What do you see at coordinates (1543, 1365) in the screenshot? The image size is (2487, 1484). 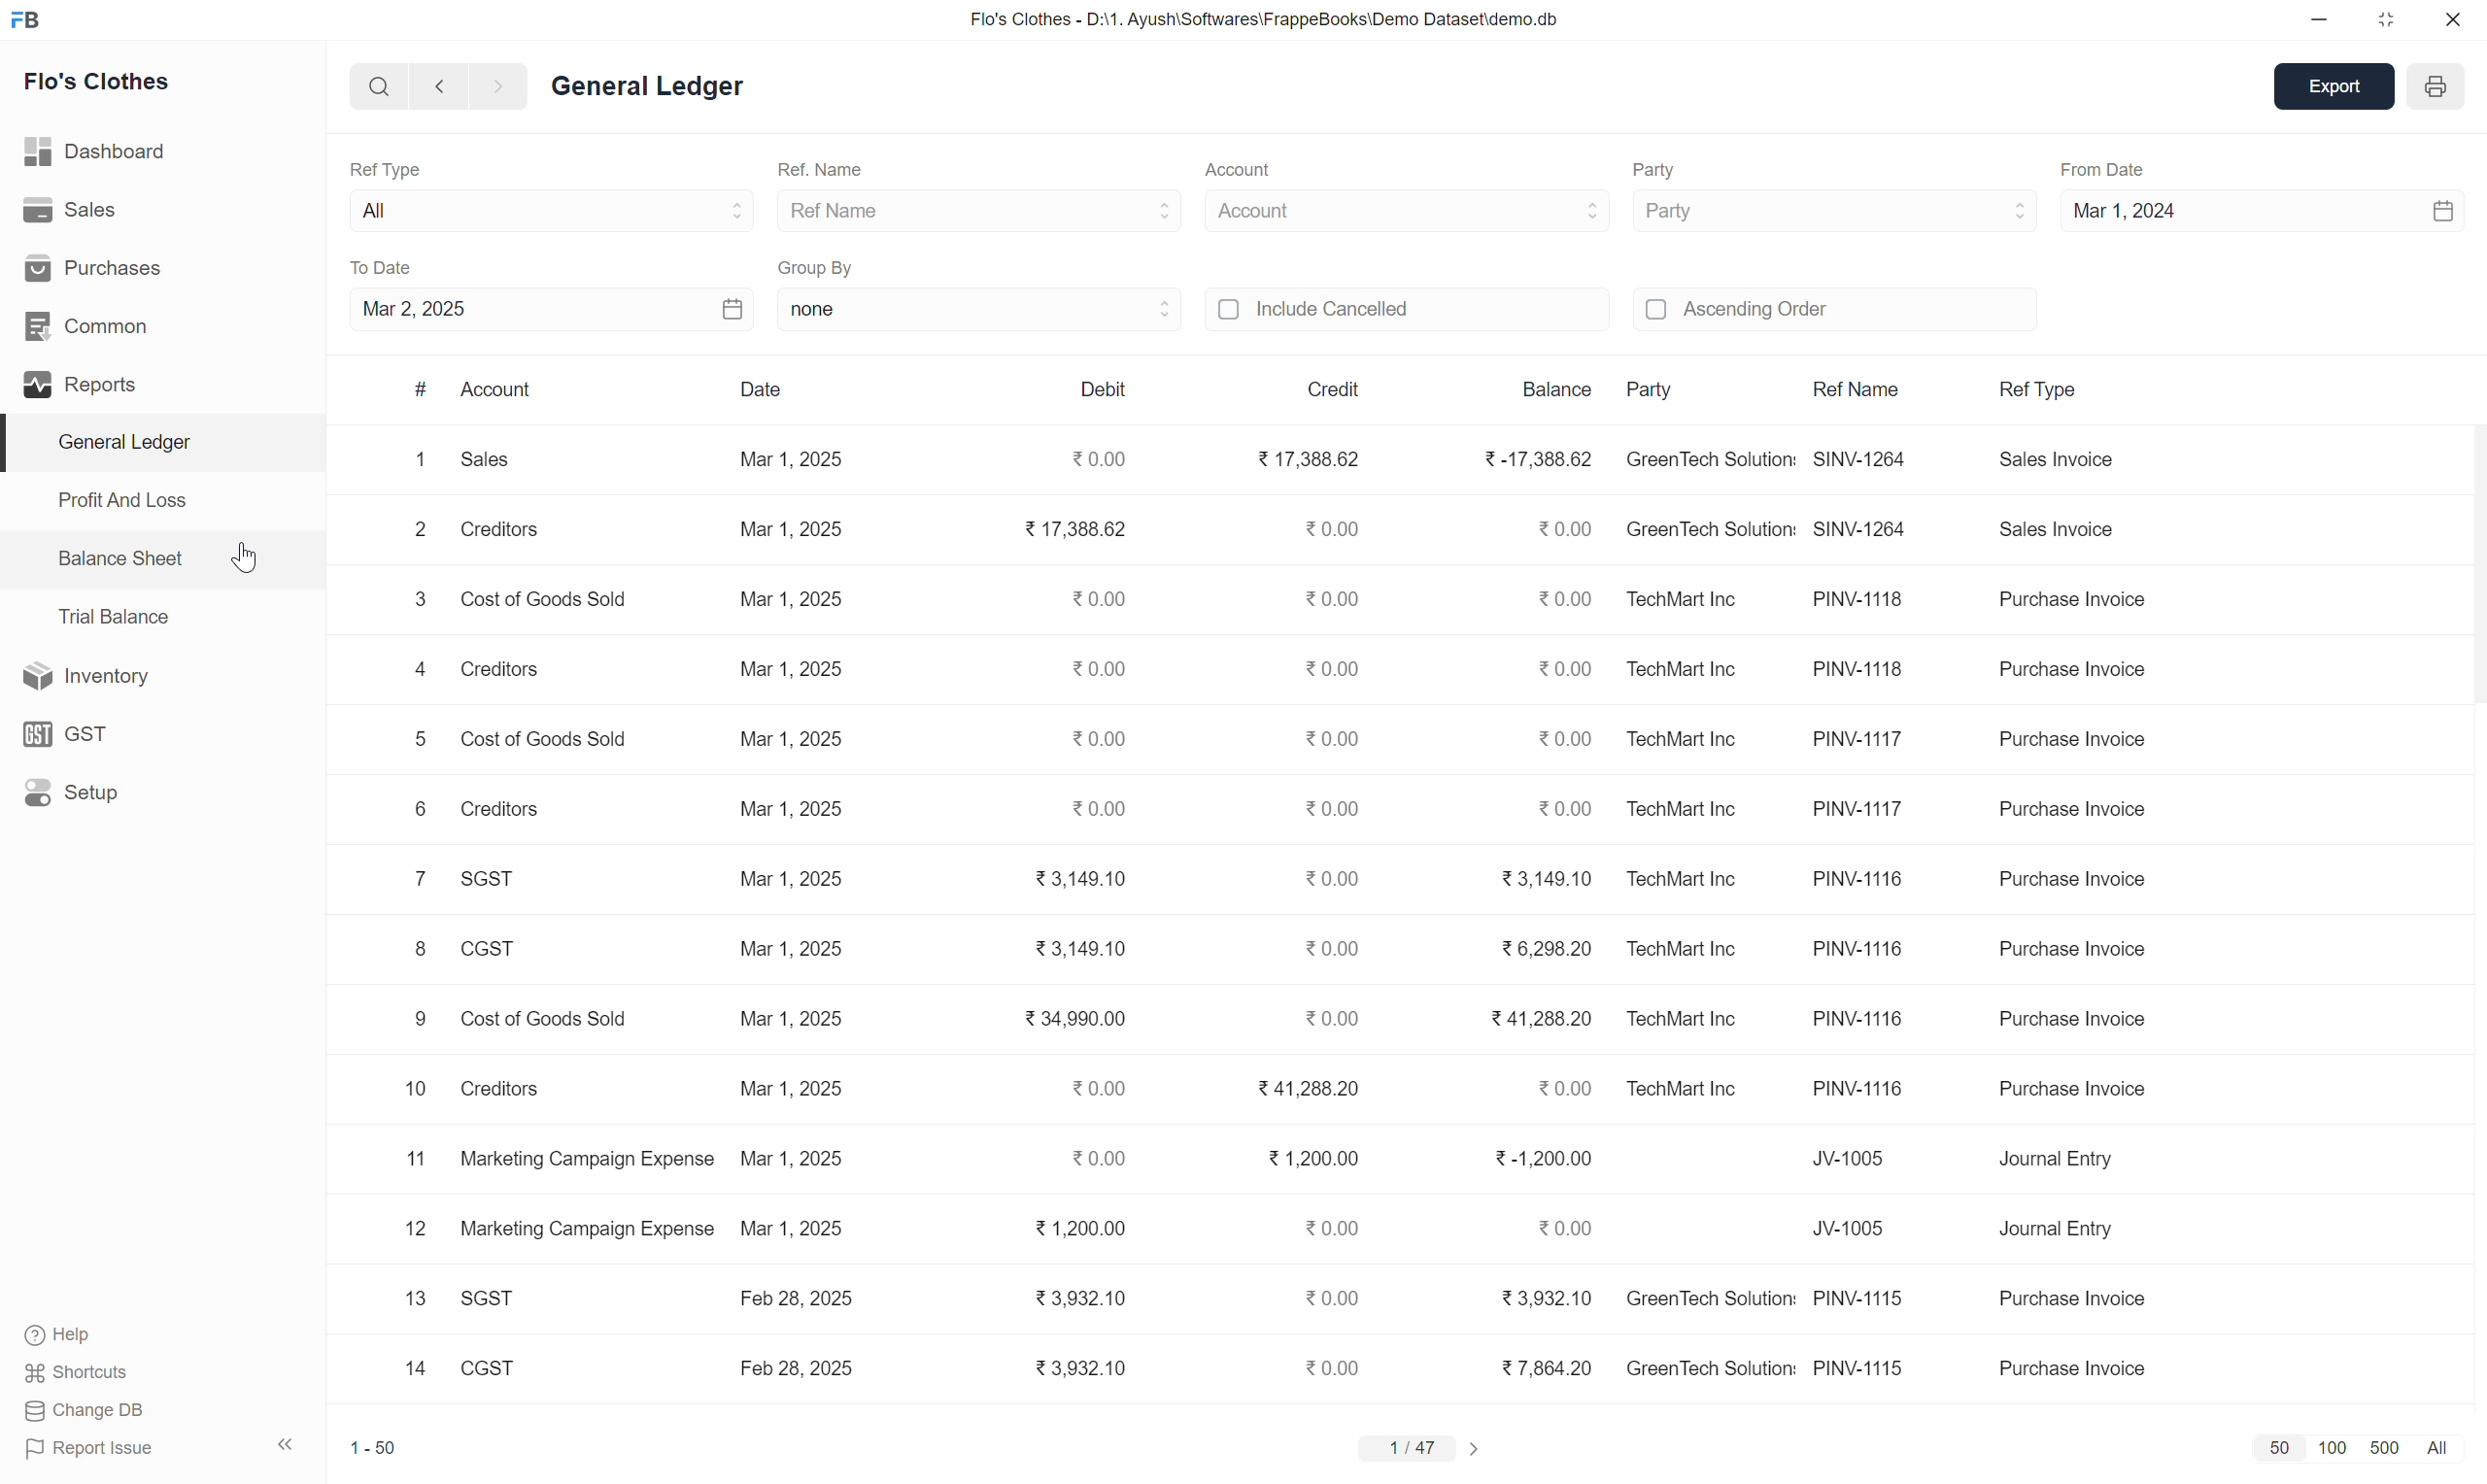 I see `7,864.20` at bounding box center [1543, 1365].